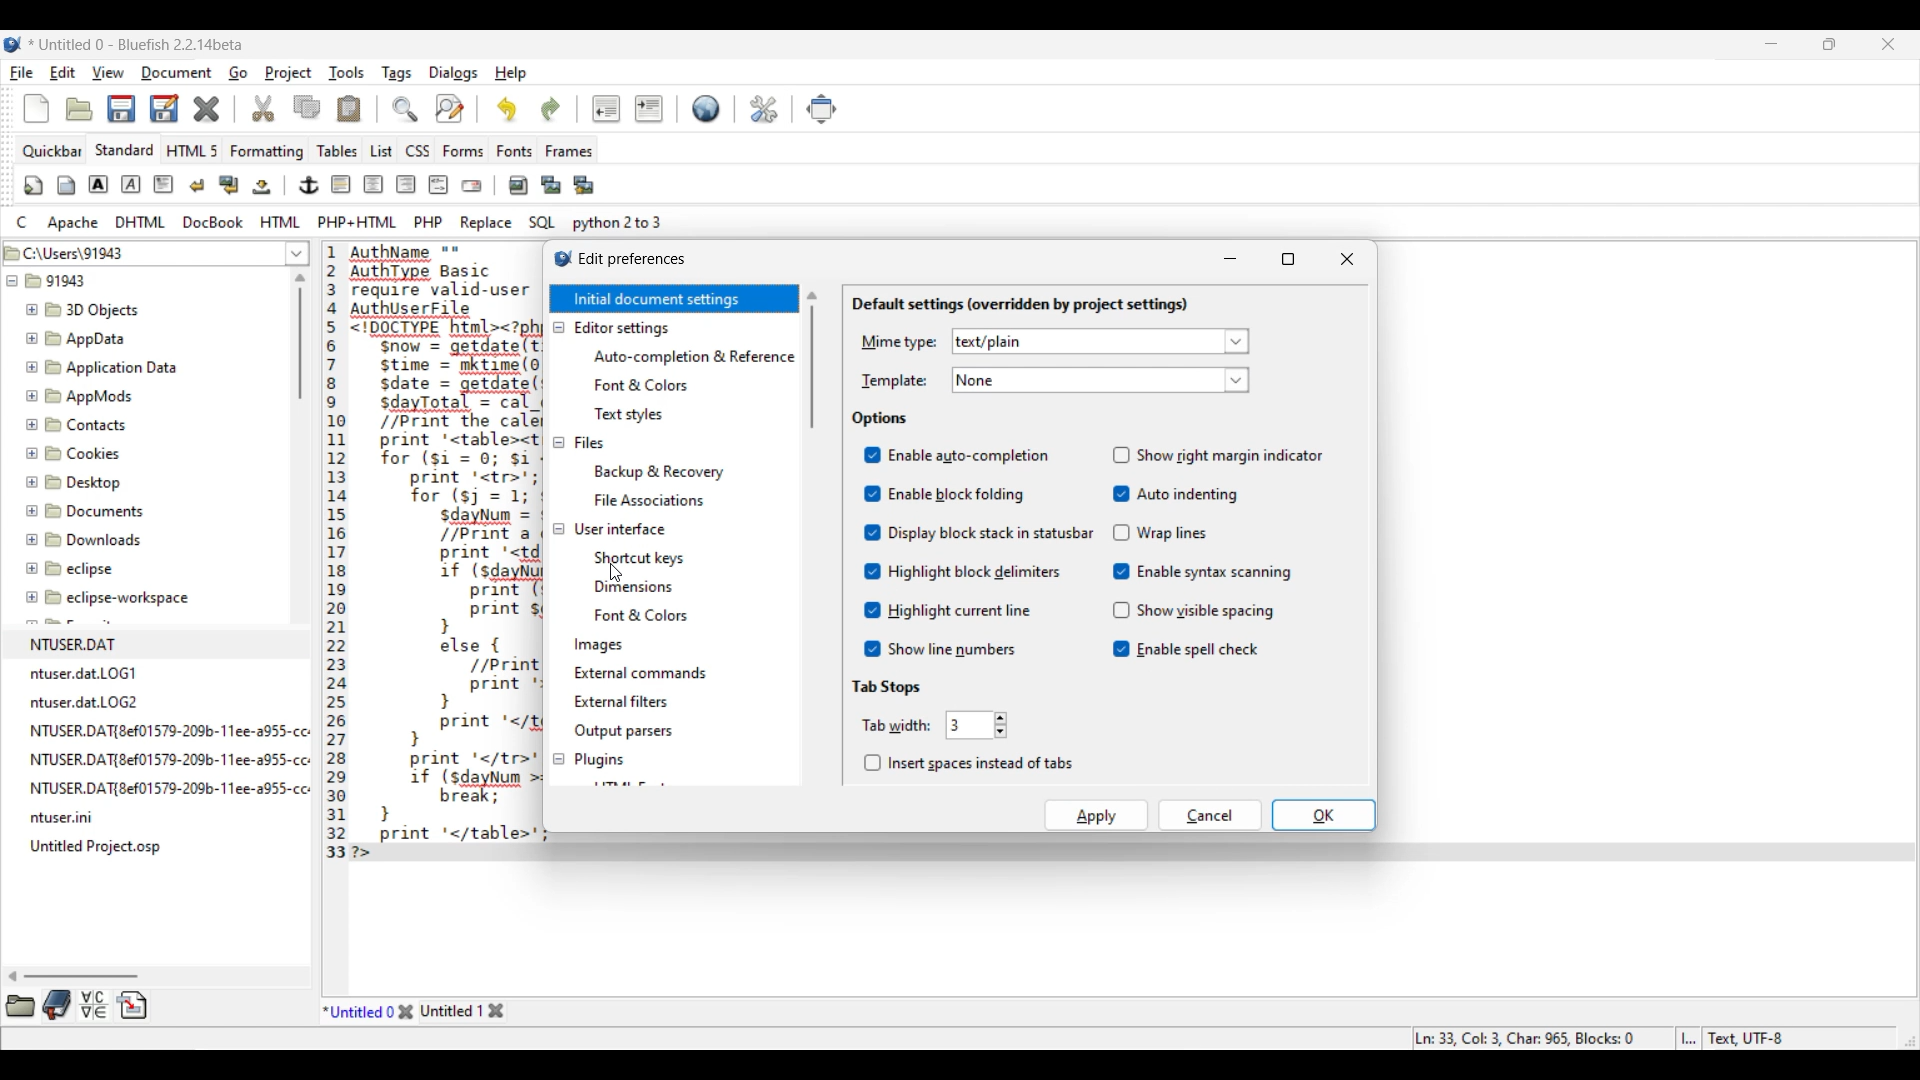  I want to click on Indicates toggle on/off, so click(873, 552).